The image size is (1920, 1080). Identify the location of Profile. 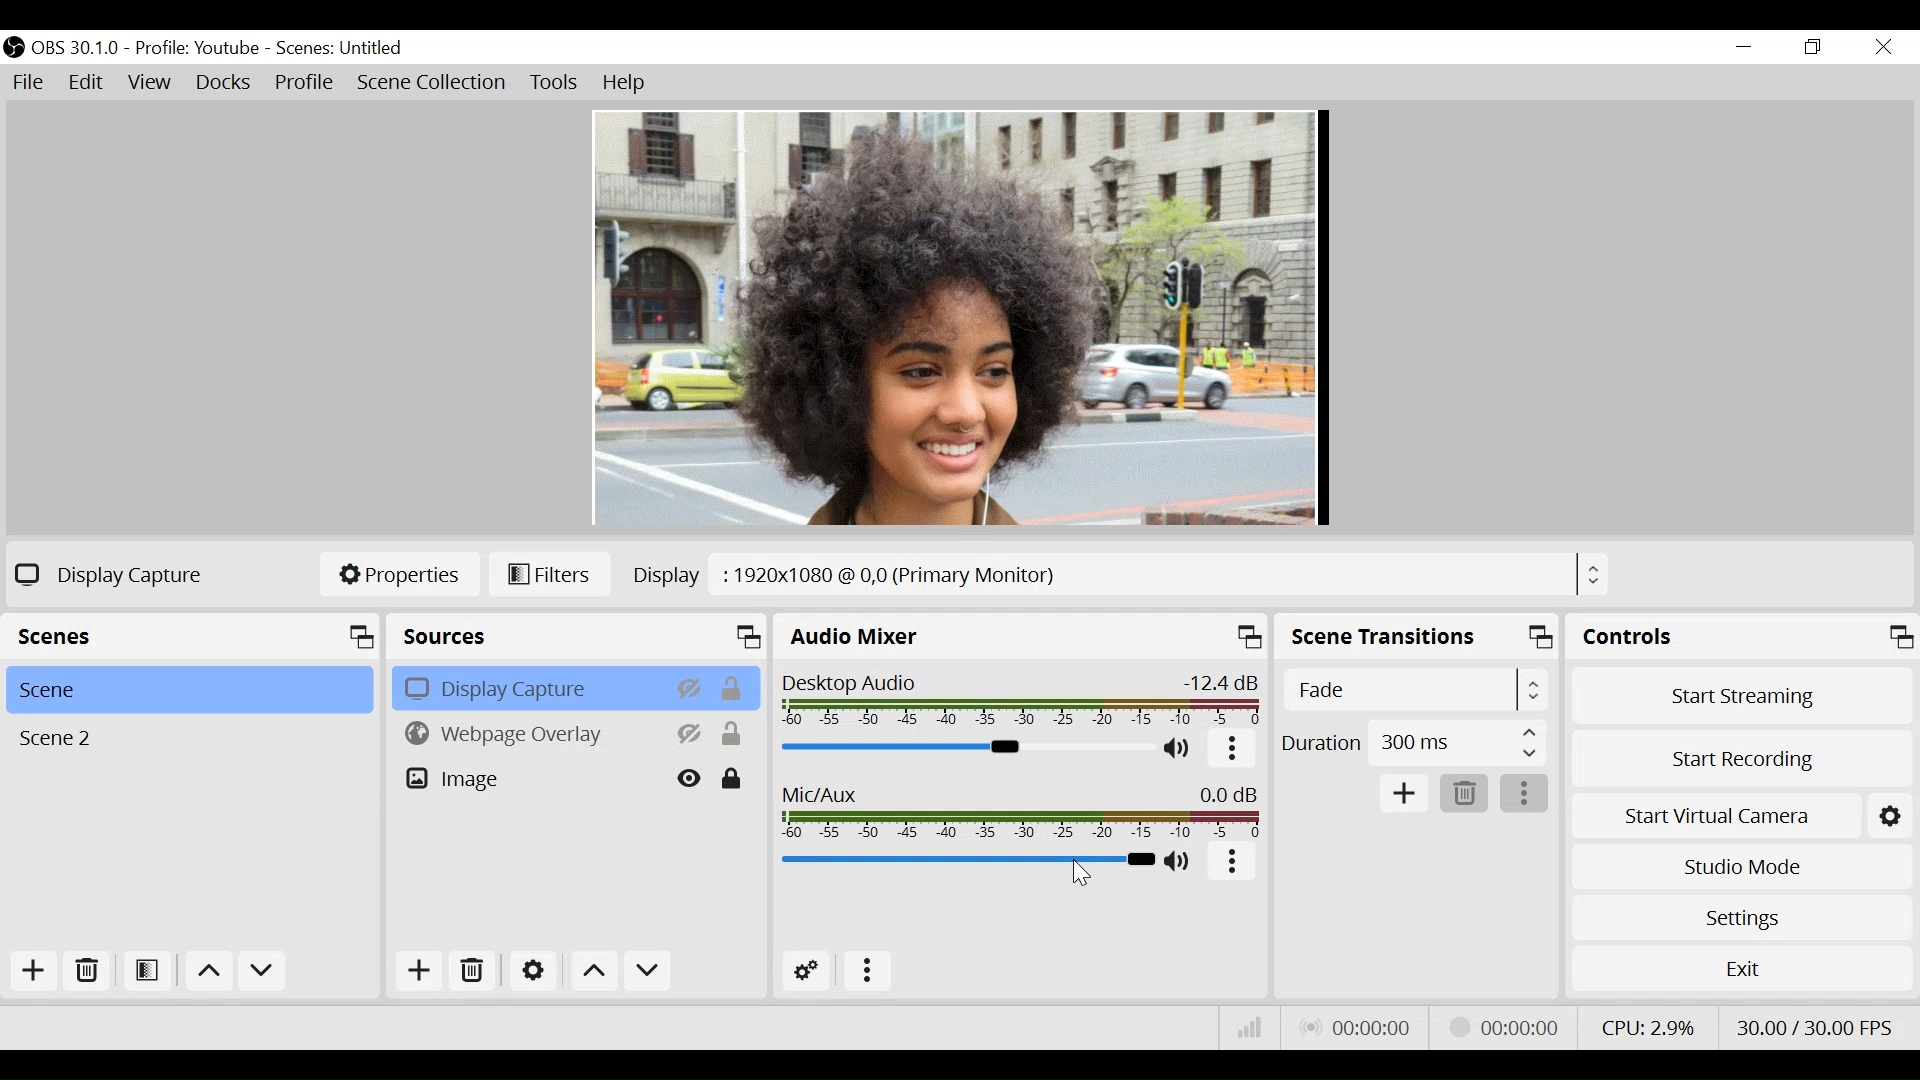
(303, 83).